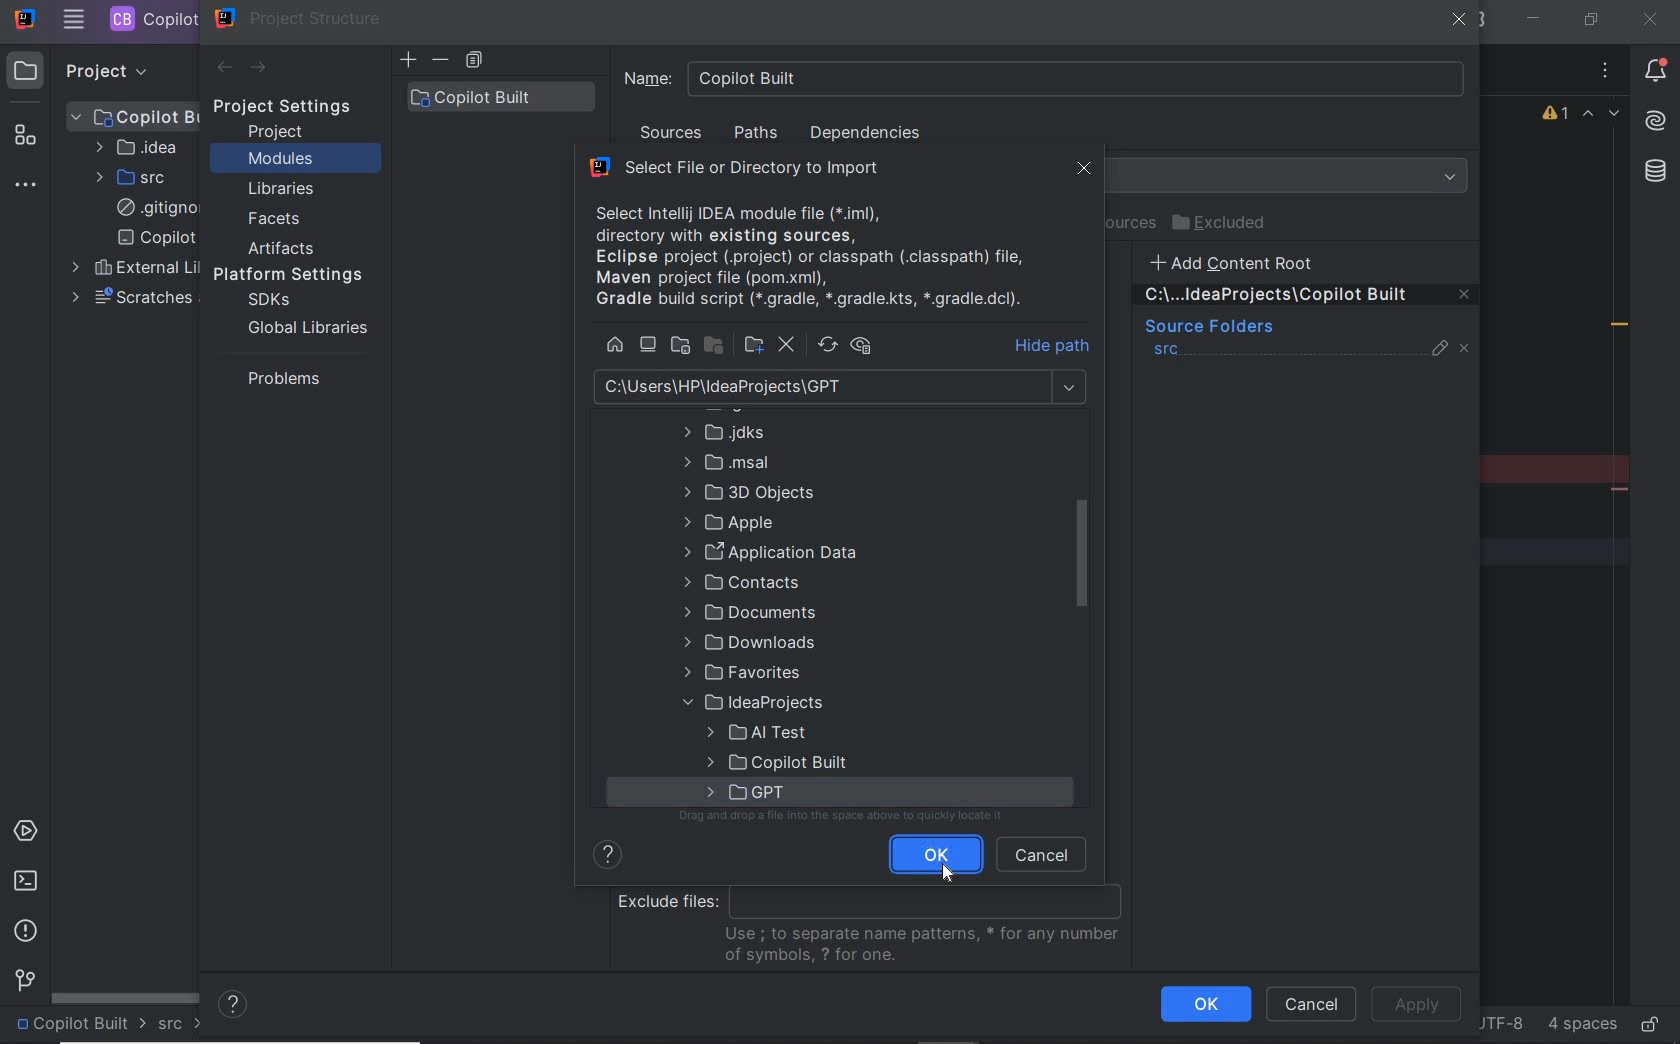 This screenshot has height=1044, width=1680. I want to click on problems, so click(279, 378).